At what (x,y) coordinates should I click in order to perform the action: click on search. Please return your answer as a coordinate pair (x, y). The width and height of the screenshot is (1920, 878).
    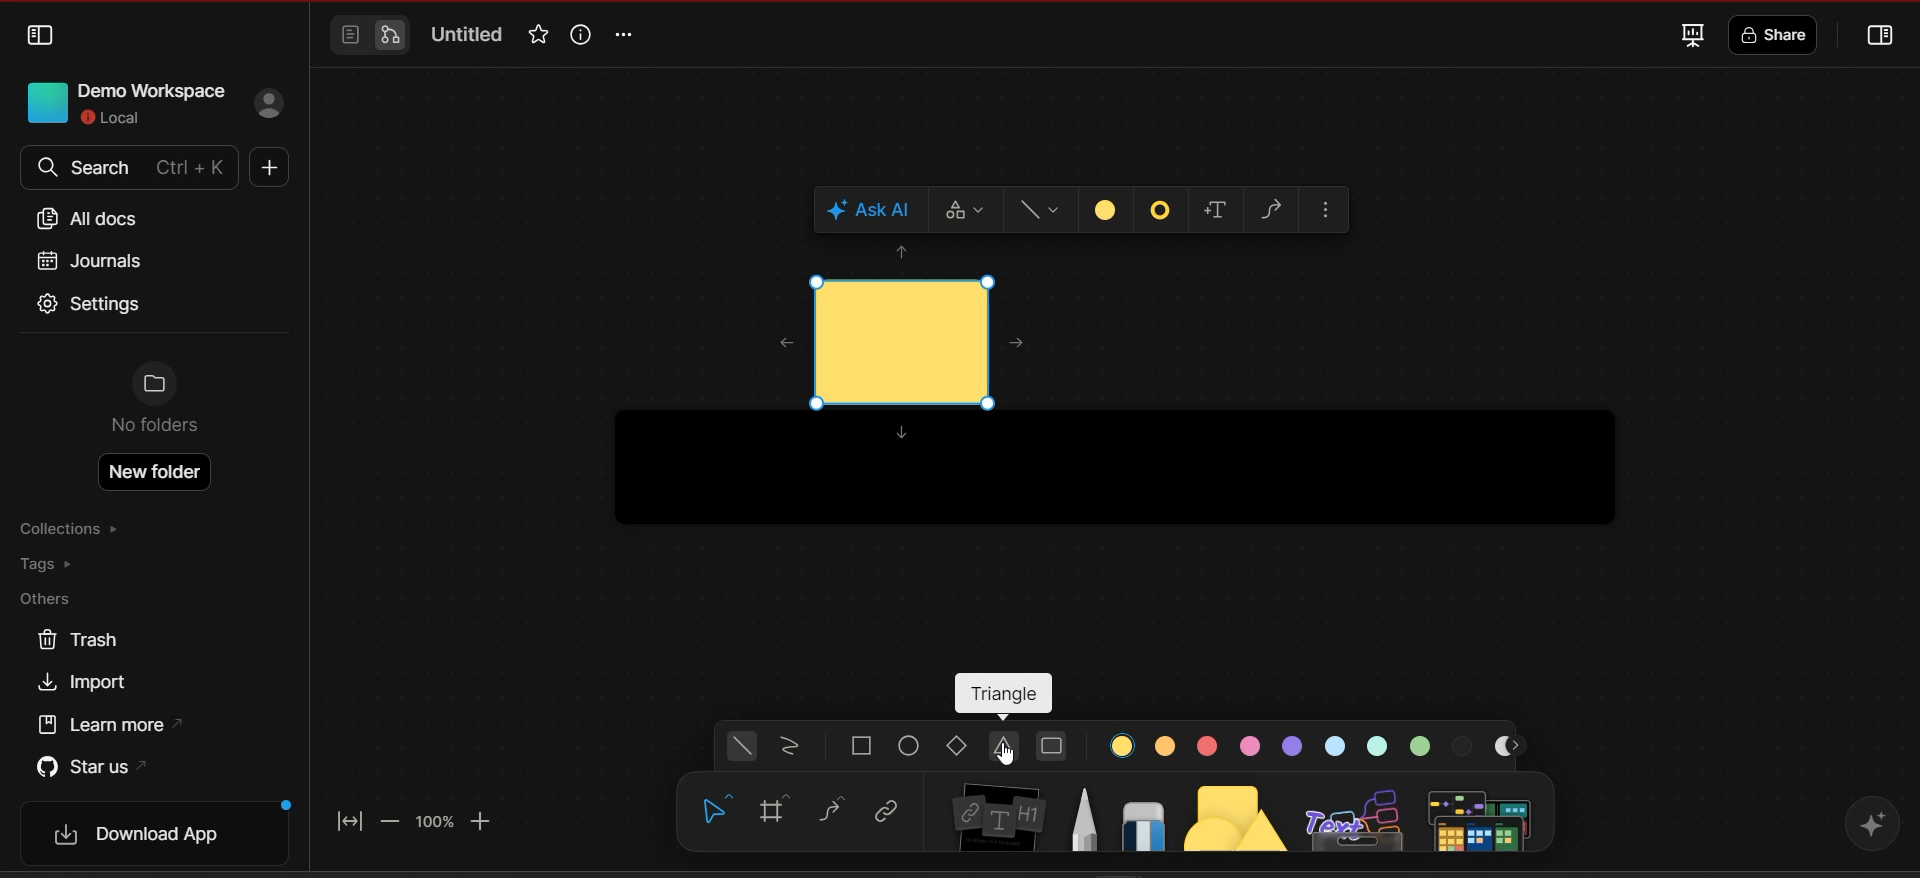
    Looking at the image, I should click on (126, 168).